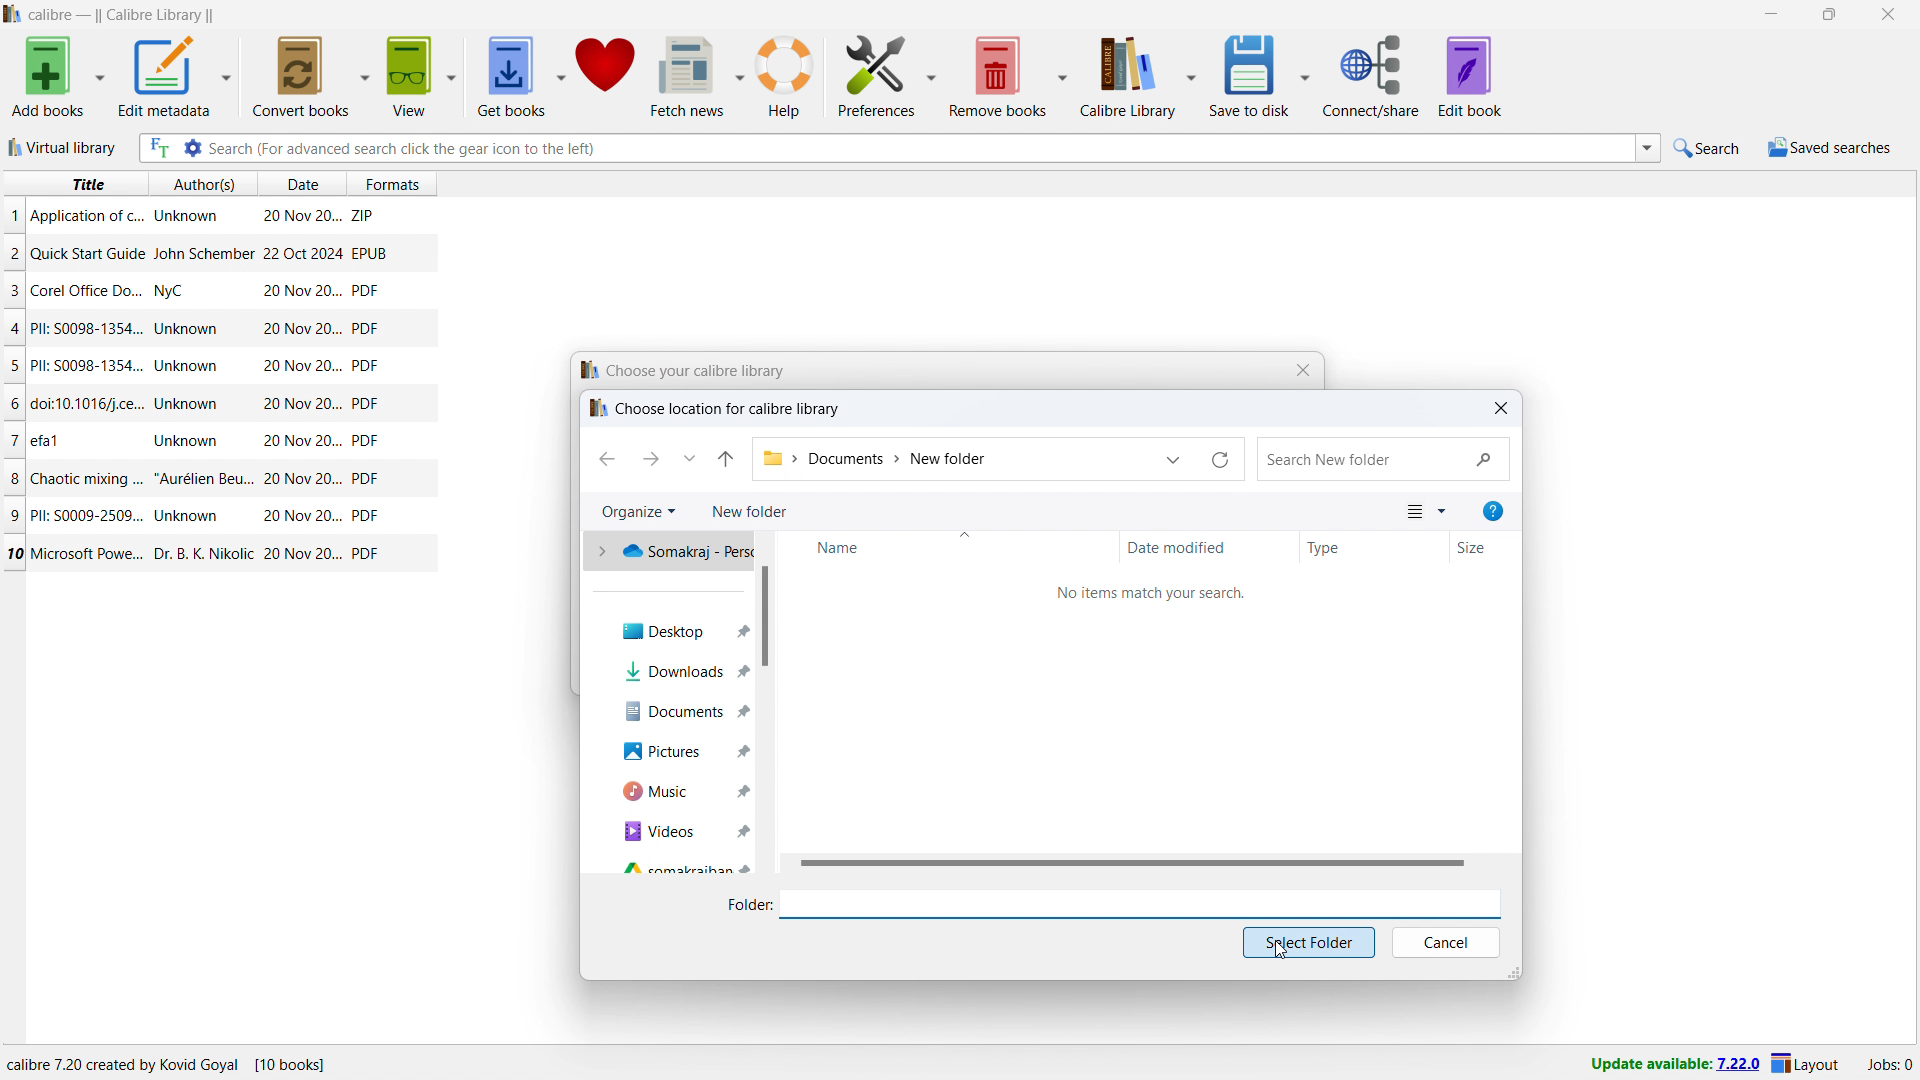  Describe the element at coordinates (920, 148) in the screenshot. I see `enter search string` at that location.